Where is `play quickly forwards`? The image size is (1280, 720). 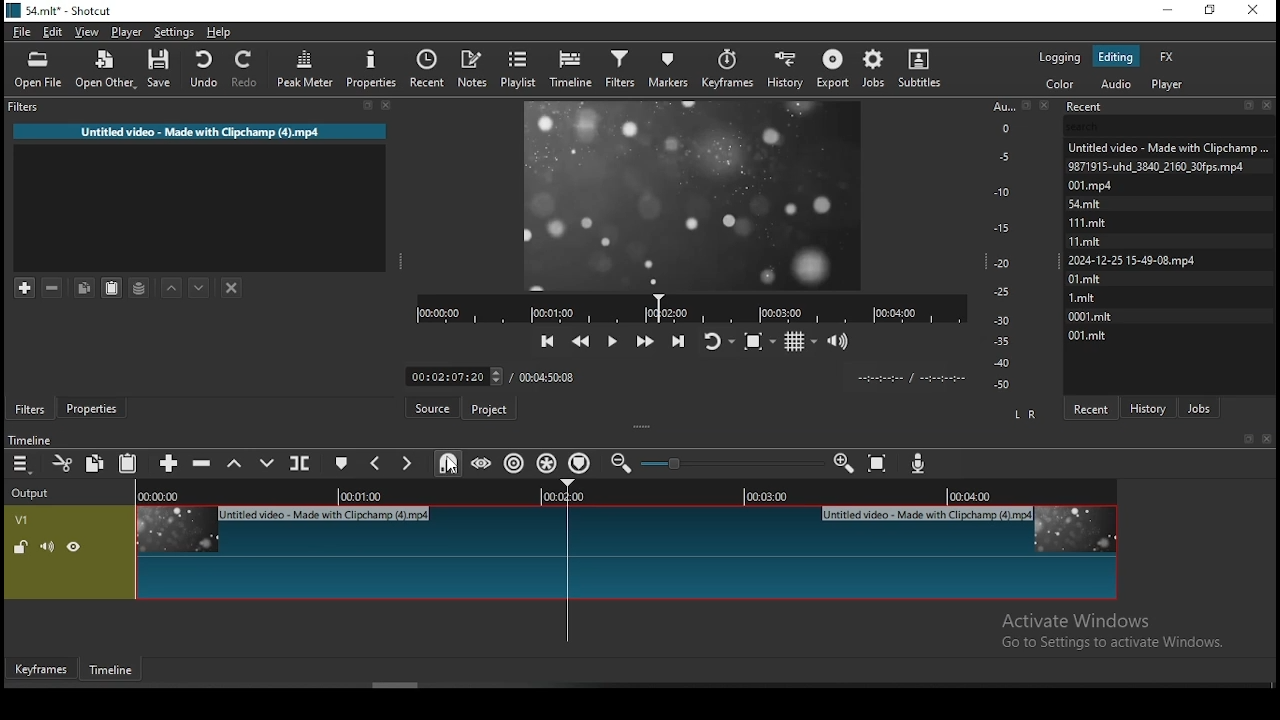
play quickly forwards is located at coordinates (642, 339).